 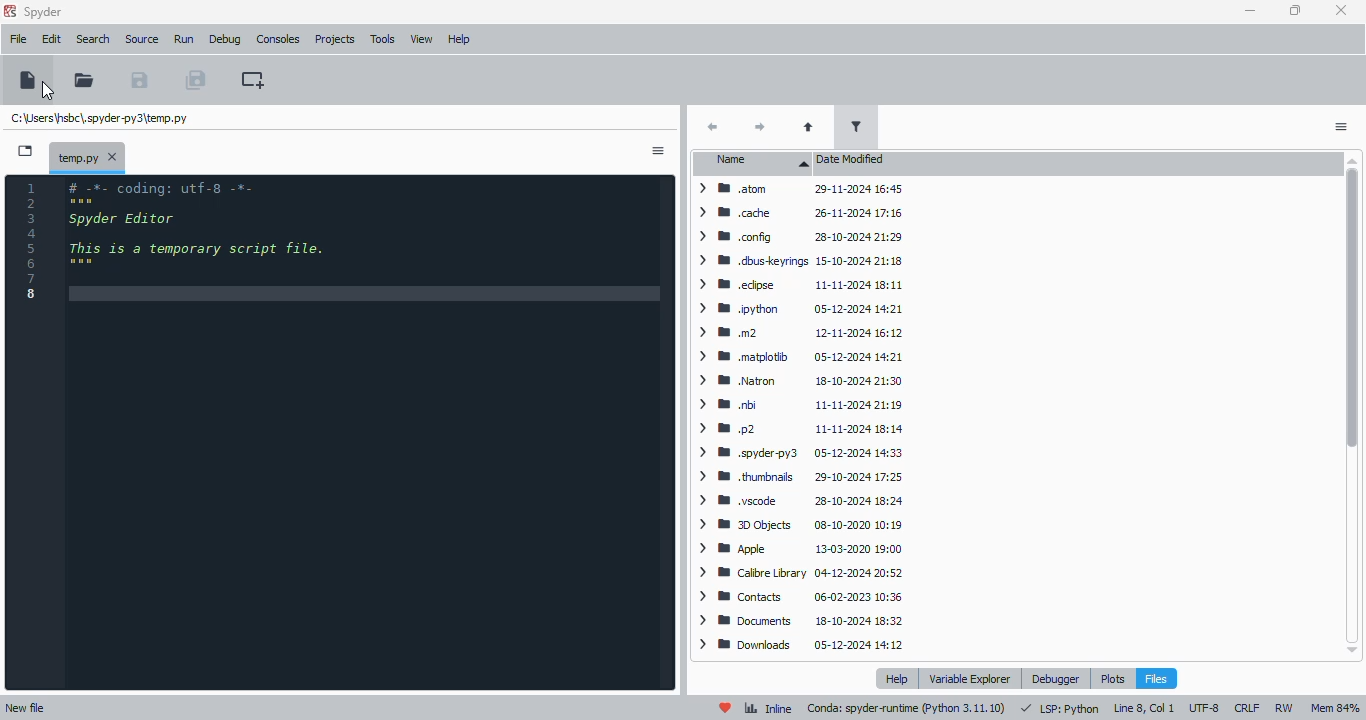 What do you see at coordinates (799, 453) in the screenshot?
I see `> WB spyderpy3 05-12-2024 14:33` at bounding box center [799, 453].